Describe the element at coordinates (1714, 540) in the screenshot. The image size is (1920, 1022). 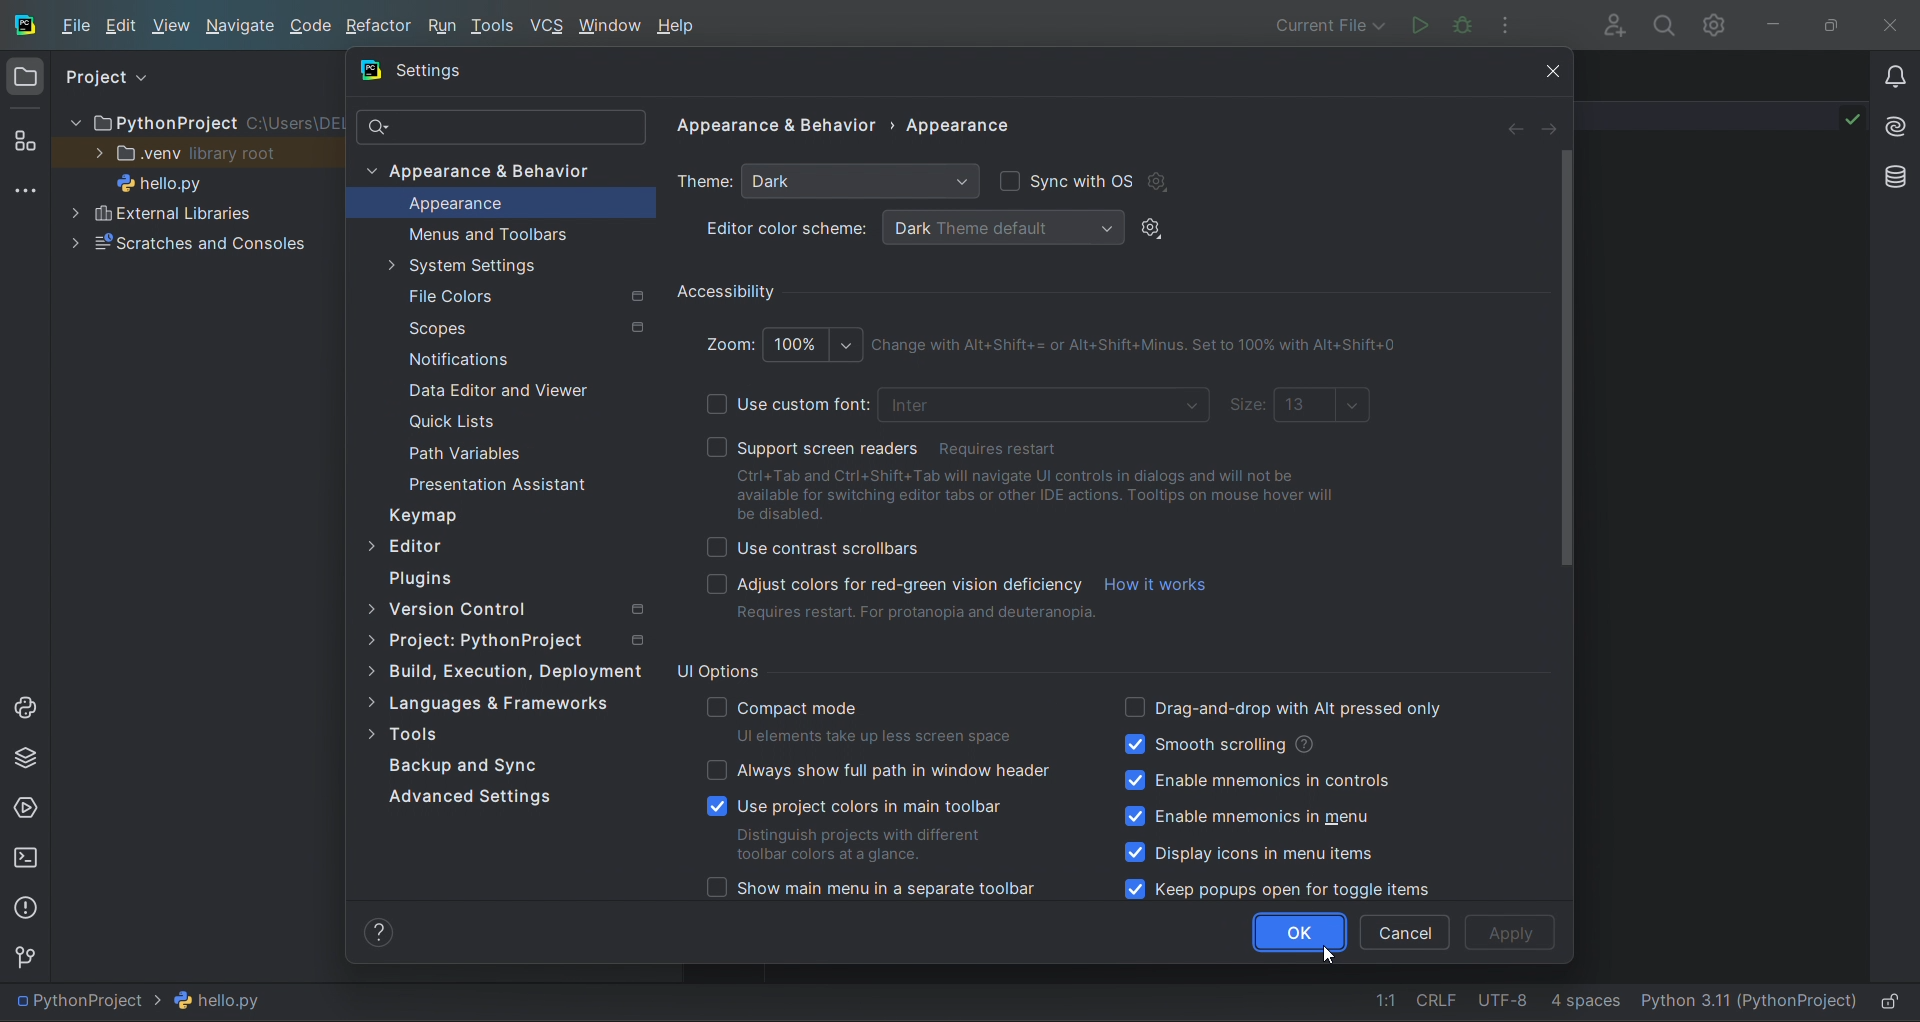
I see `text editor` at that location.